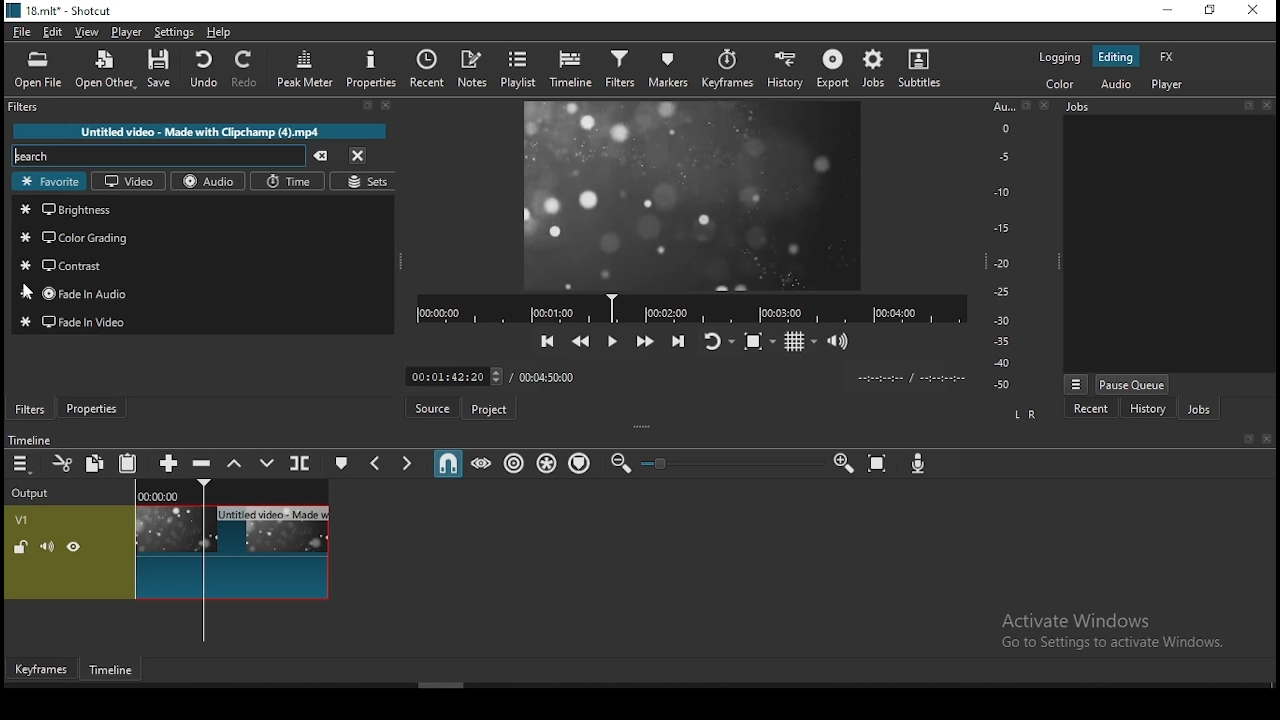 The image size is (1280, 720). Describe the element at coordinates (1061, 85) in the screenshot. I see `color` at that location.